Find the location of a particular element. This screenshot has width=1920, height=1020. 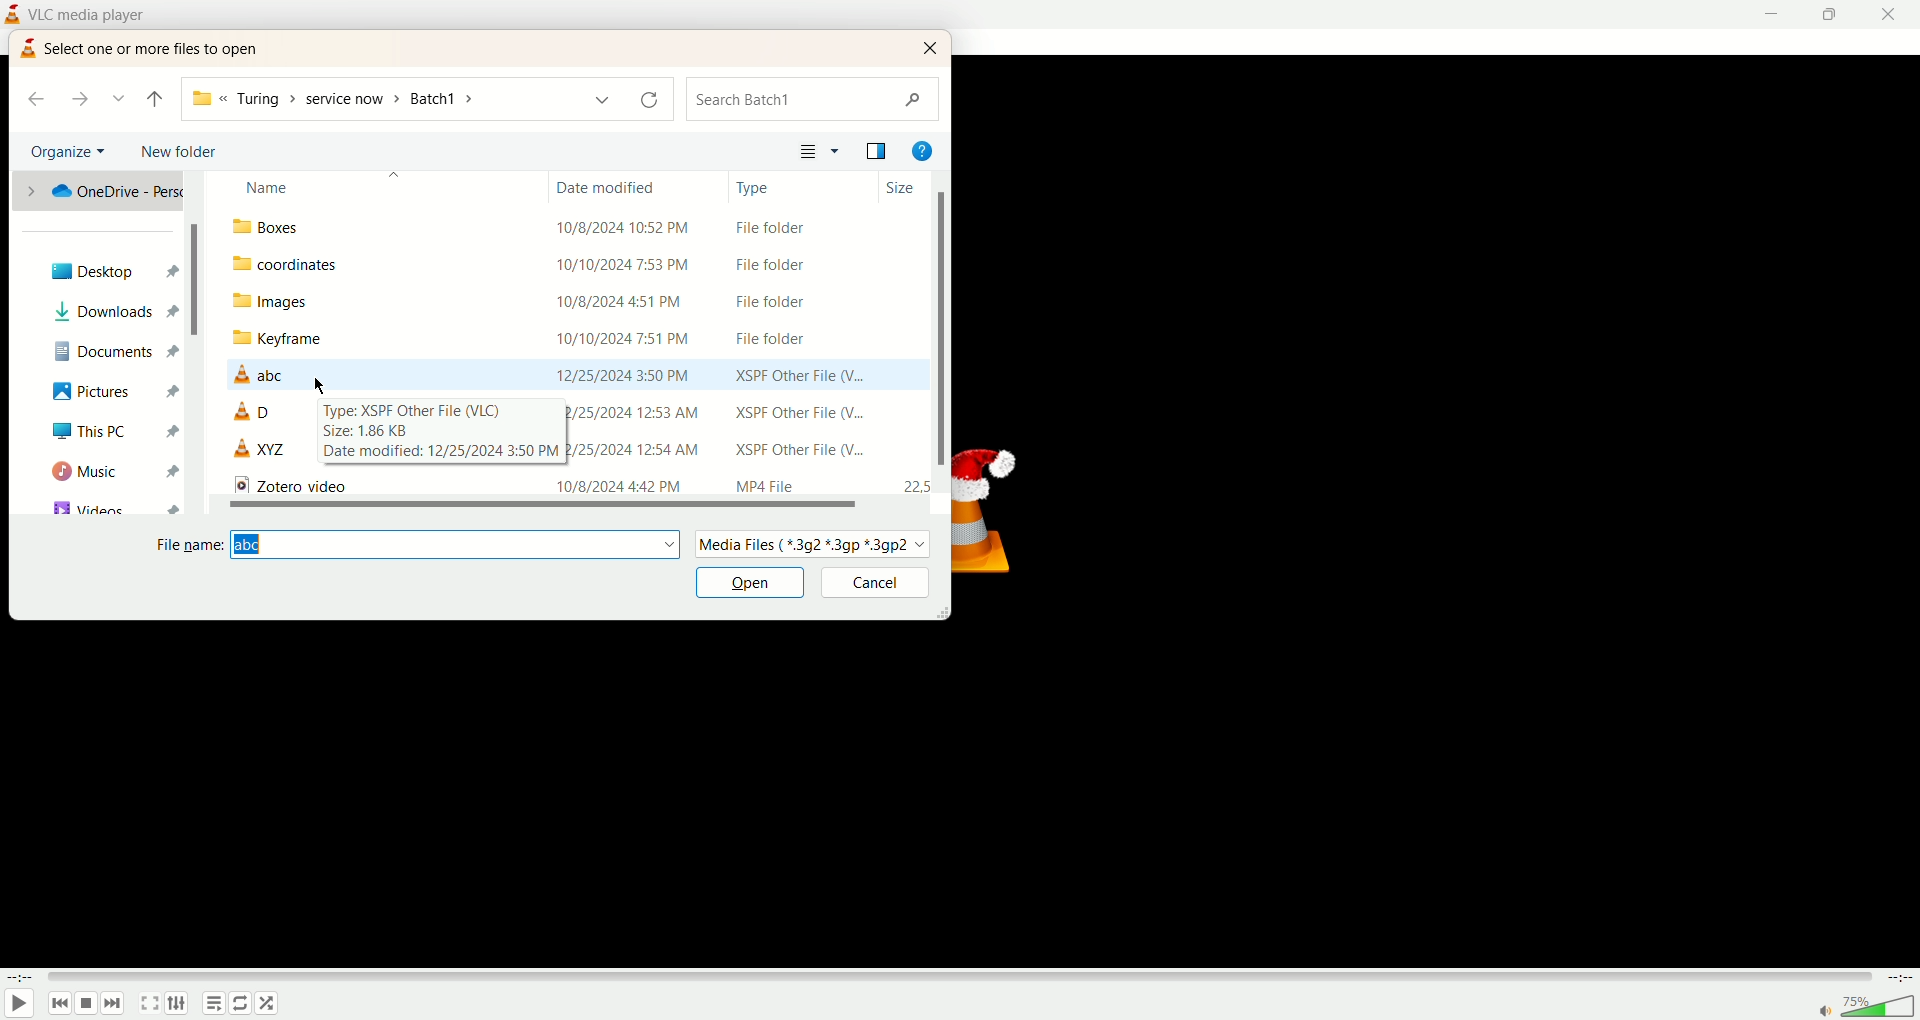

back is located at coordinates (38, 96).